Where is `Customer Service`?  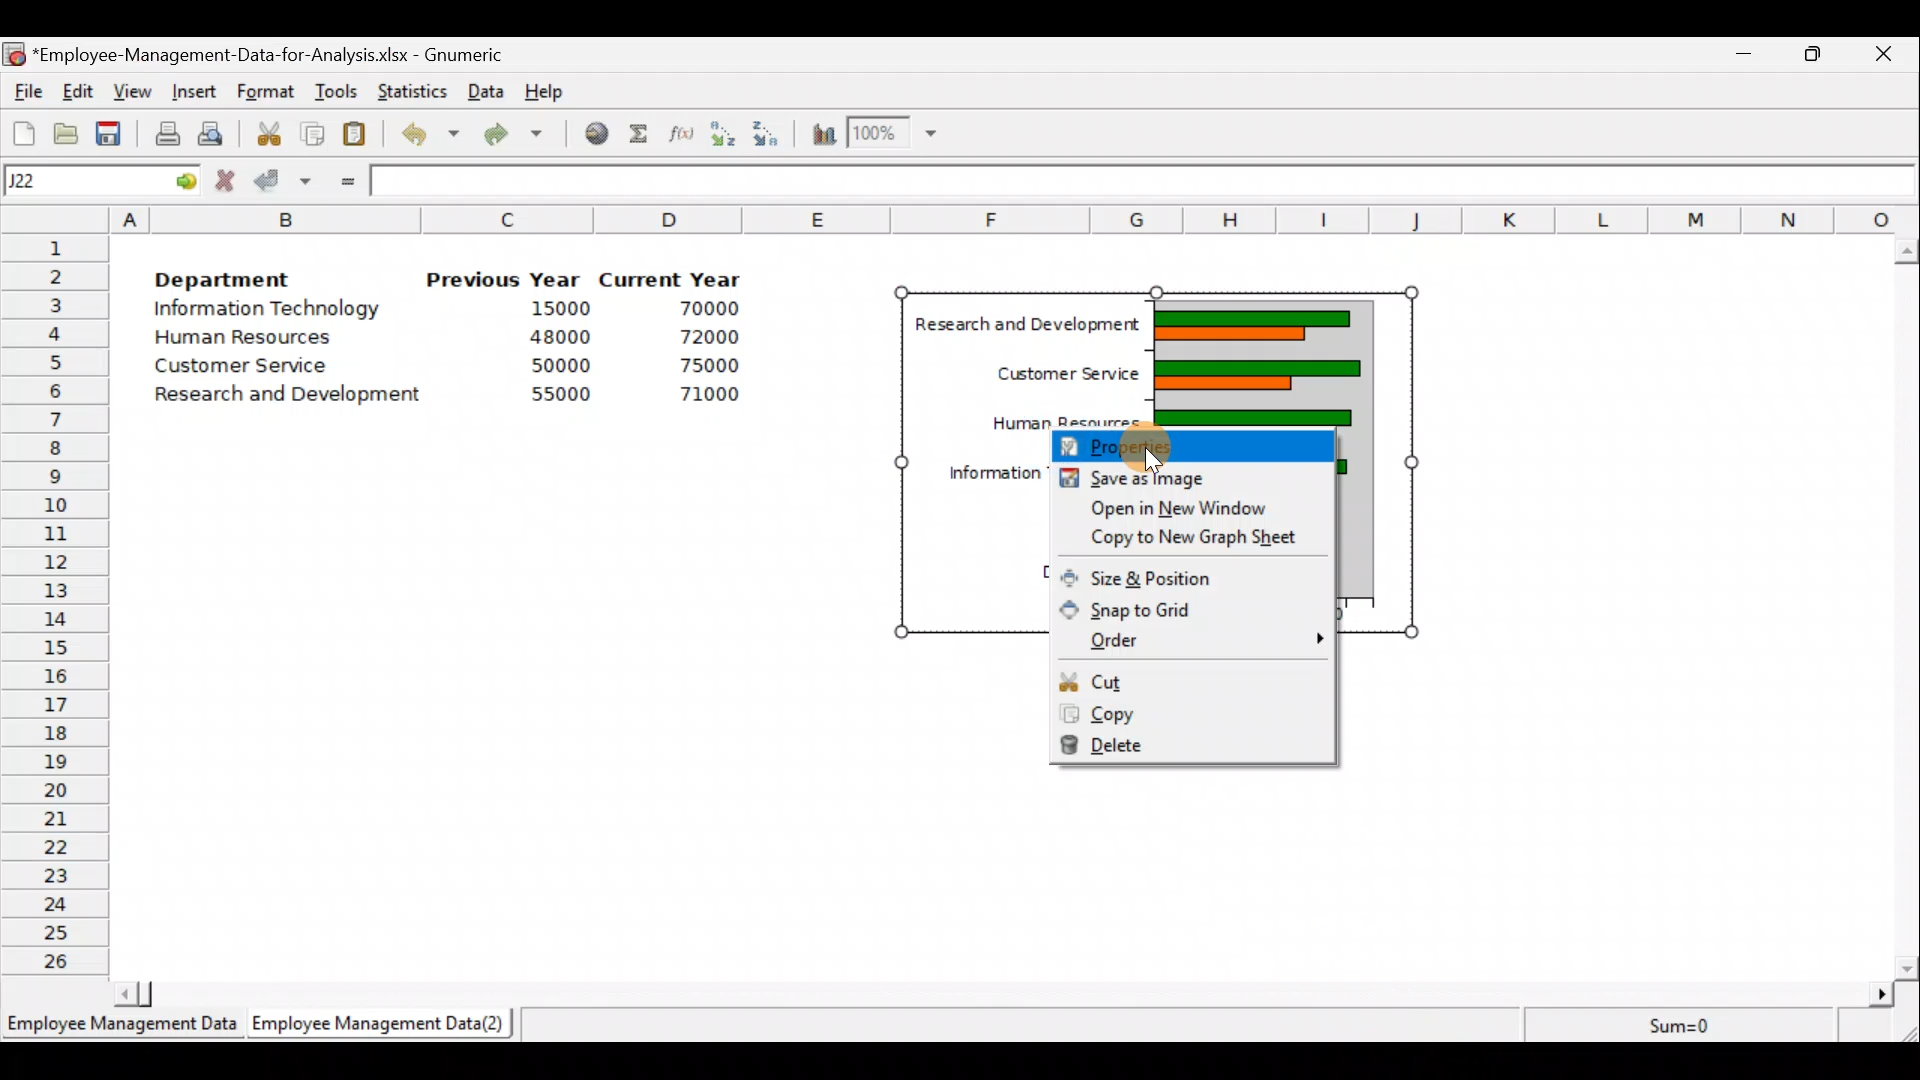 Customer Service is located at coordinates (232, 366).